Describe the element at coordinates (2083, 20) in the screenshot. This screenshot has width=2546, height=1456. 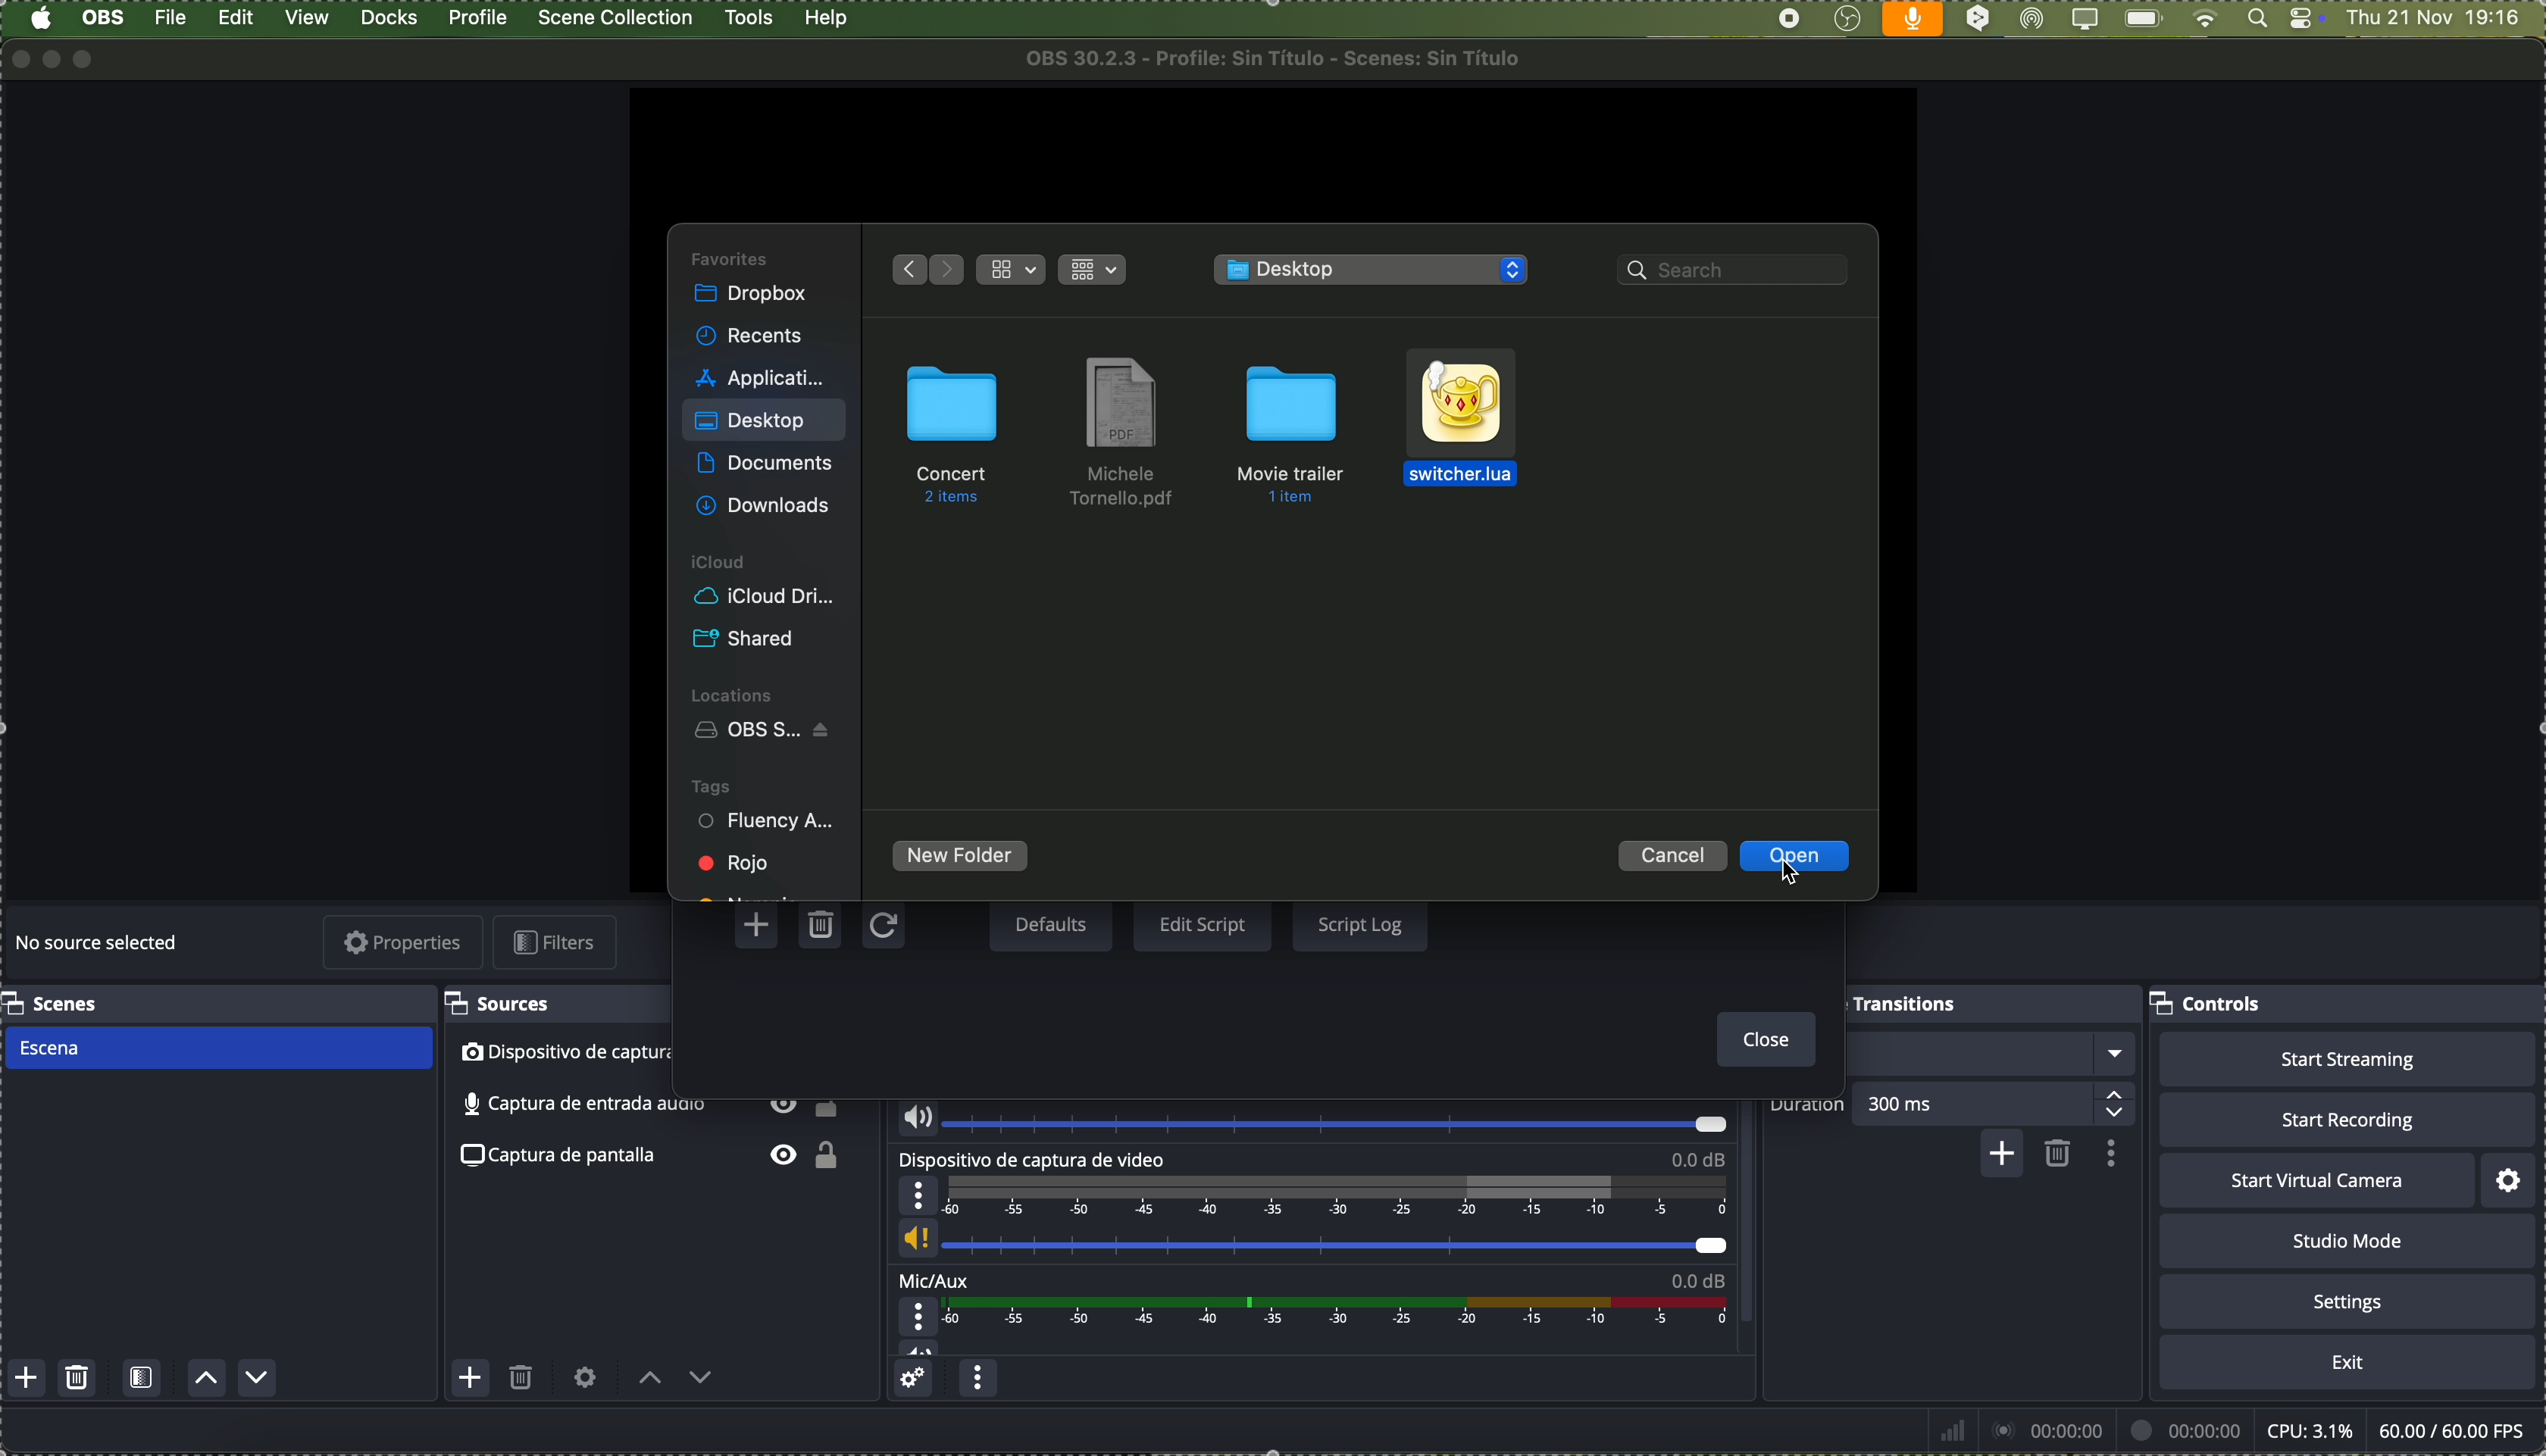
I see `screen` at that location.